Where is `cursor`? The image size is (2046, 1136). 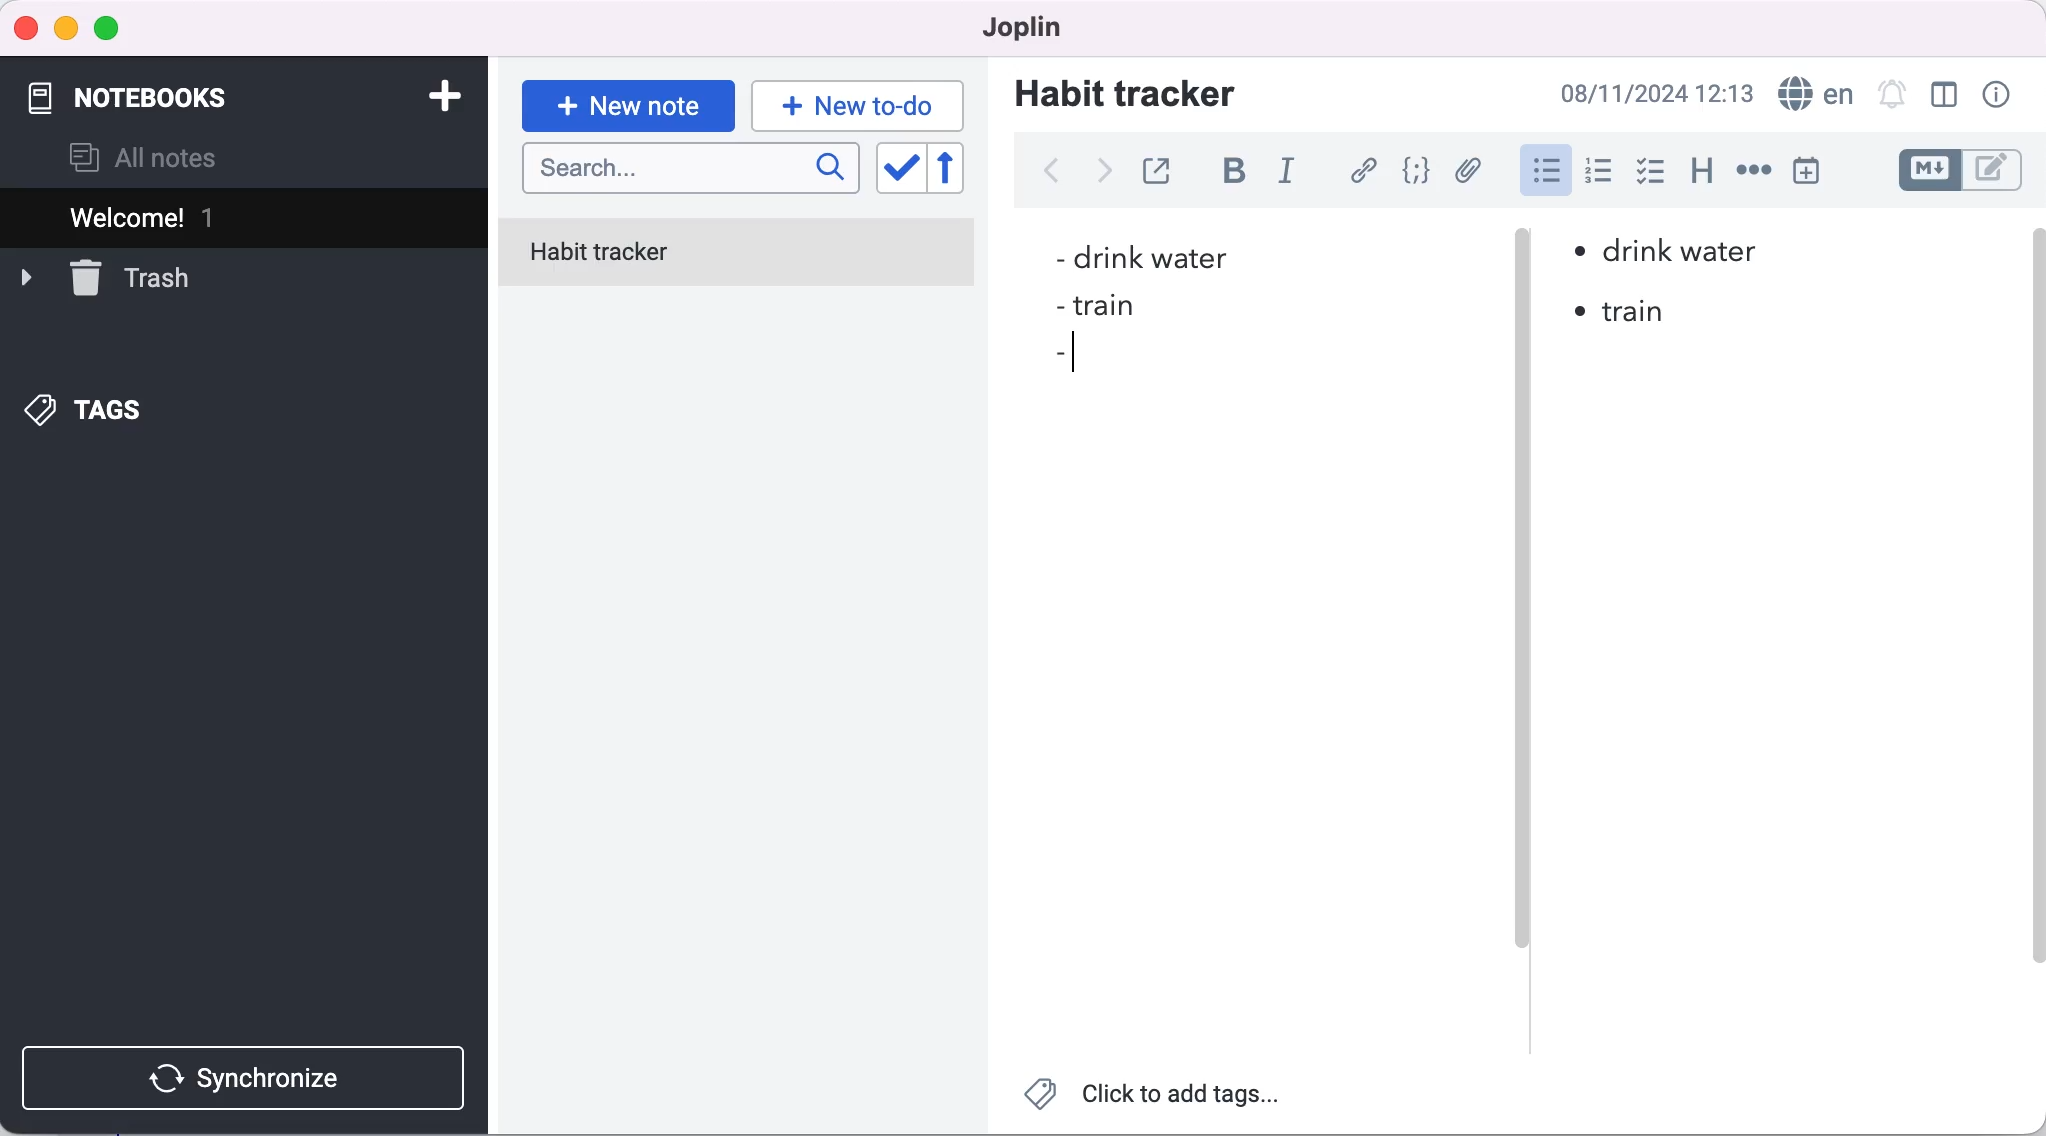
cursor is located at coordinates (1080, 355).